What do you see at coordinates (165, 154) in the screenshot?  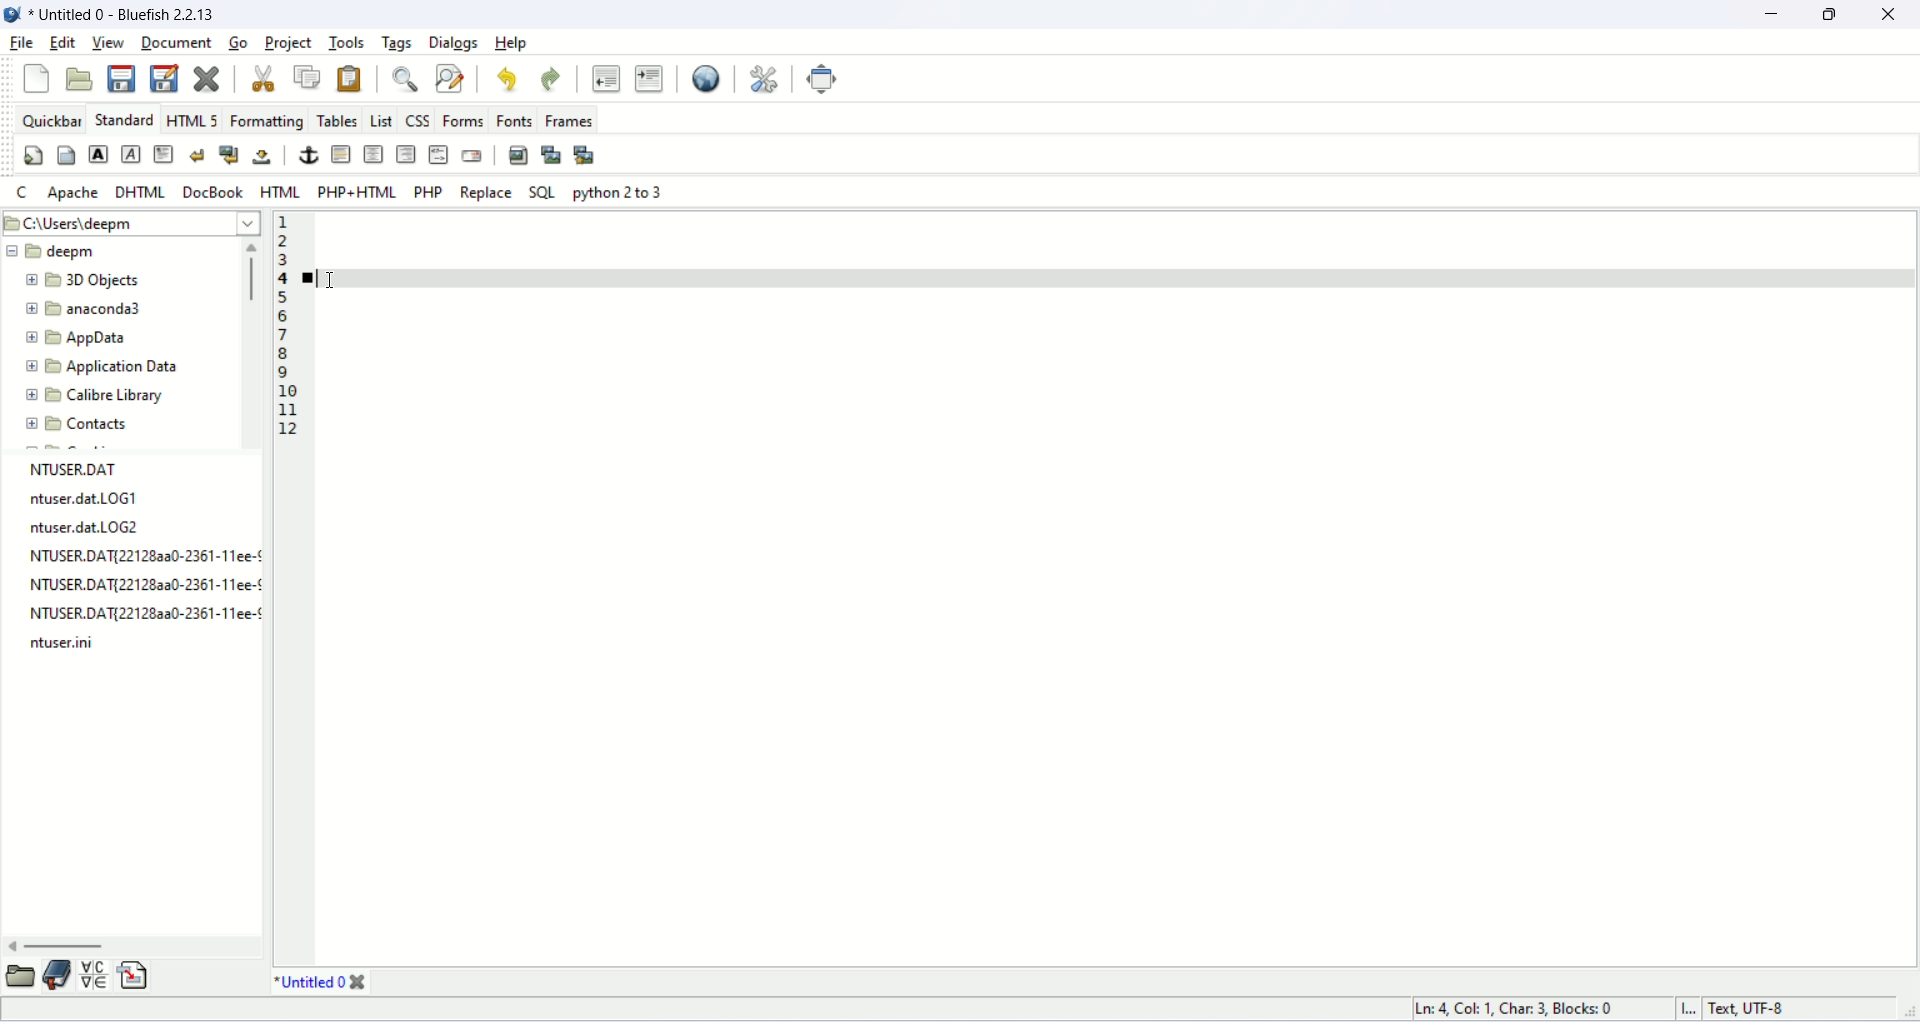 I see `paragraph` at bounding box center [165, 154].